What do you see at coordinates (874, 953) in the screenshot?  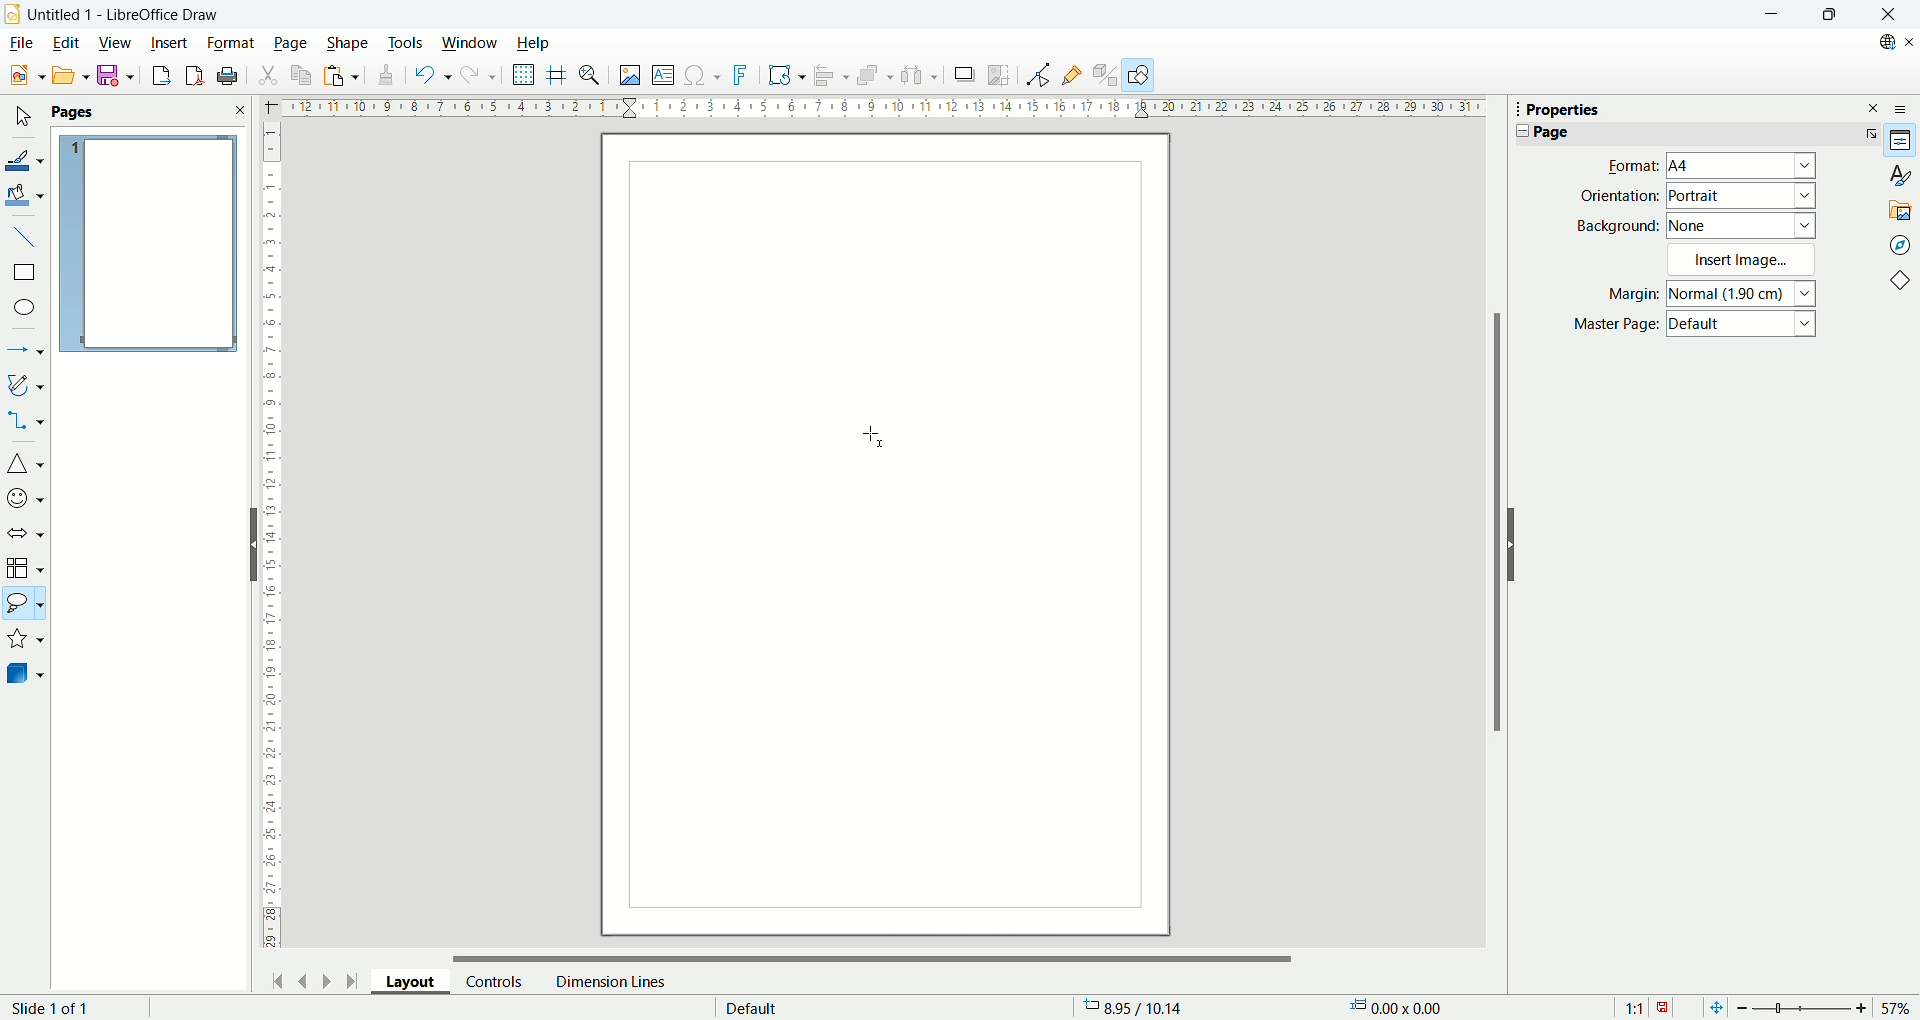 I see `Horizontal scroll bar` at bounding box center [874, 953].